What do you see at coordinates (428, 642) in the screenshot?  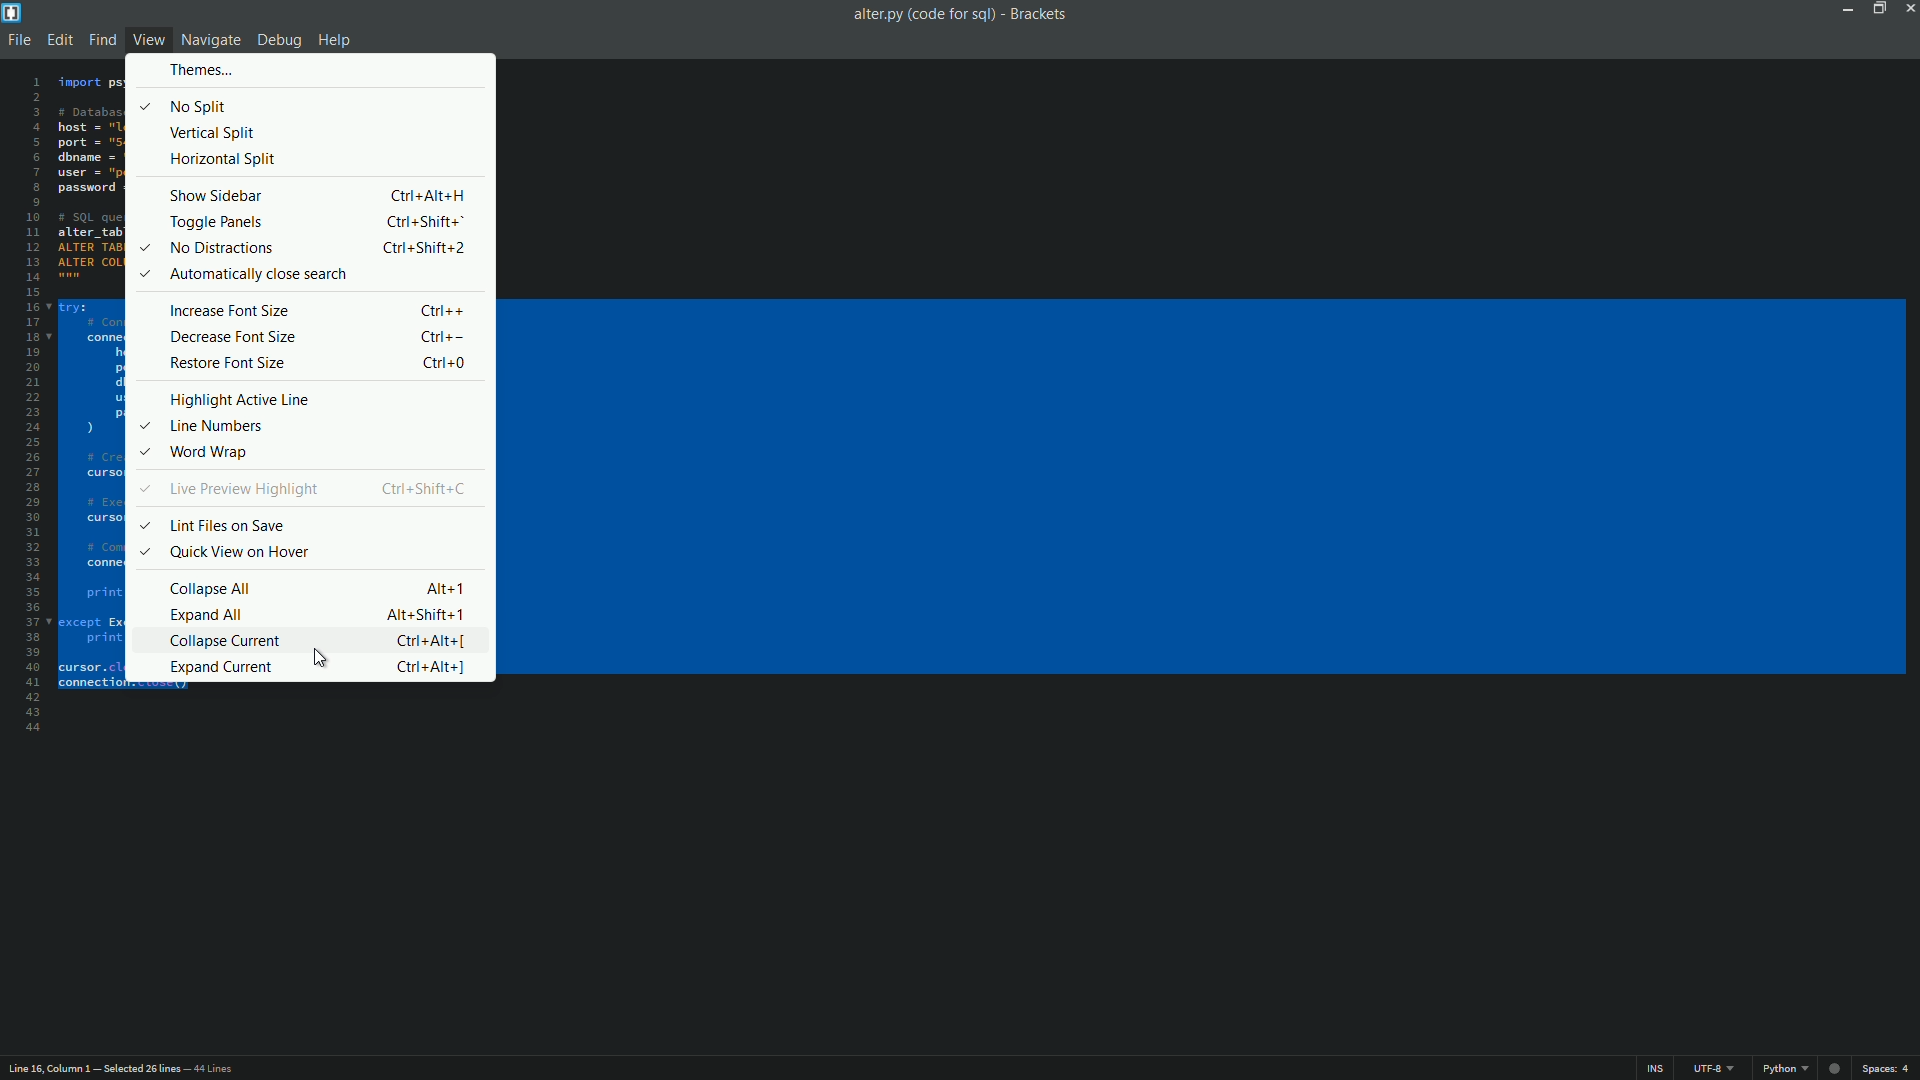 I see `keyboard shortcut` at bounding box center [428, 642].